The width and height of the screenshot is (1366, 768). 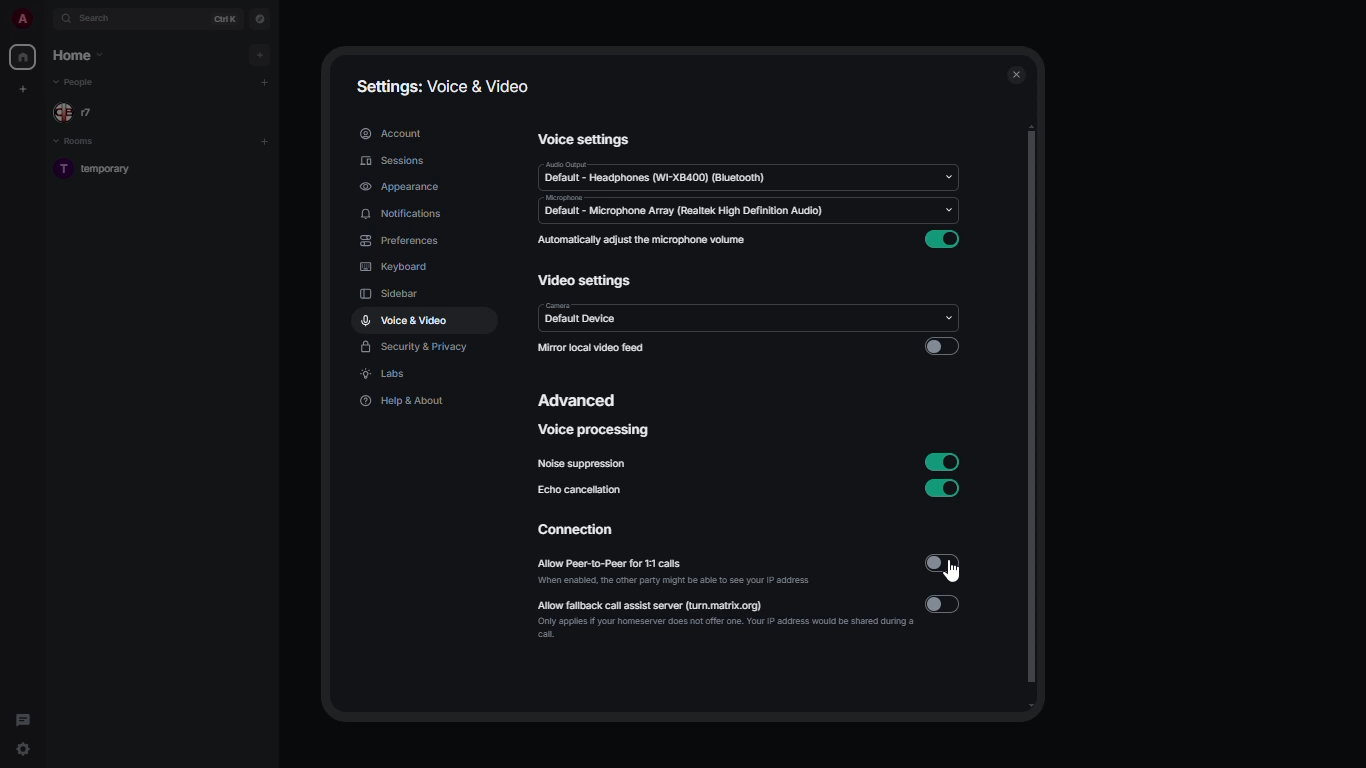 I want to click on mirror local video feed, so click(x=595, y=347).